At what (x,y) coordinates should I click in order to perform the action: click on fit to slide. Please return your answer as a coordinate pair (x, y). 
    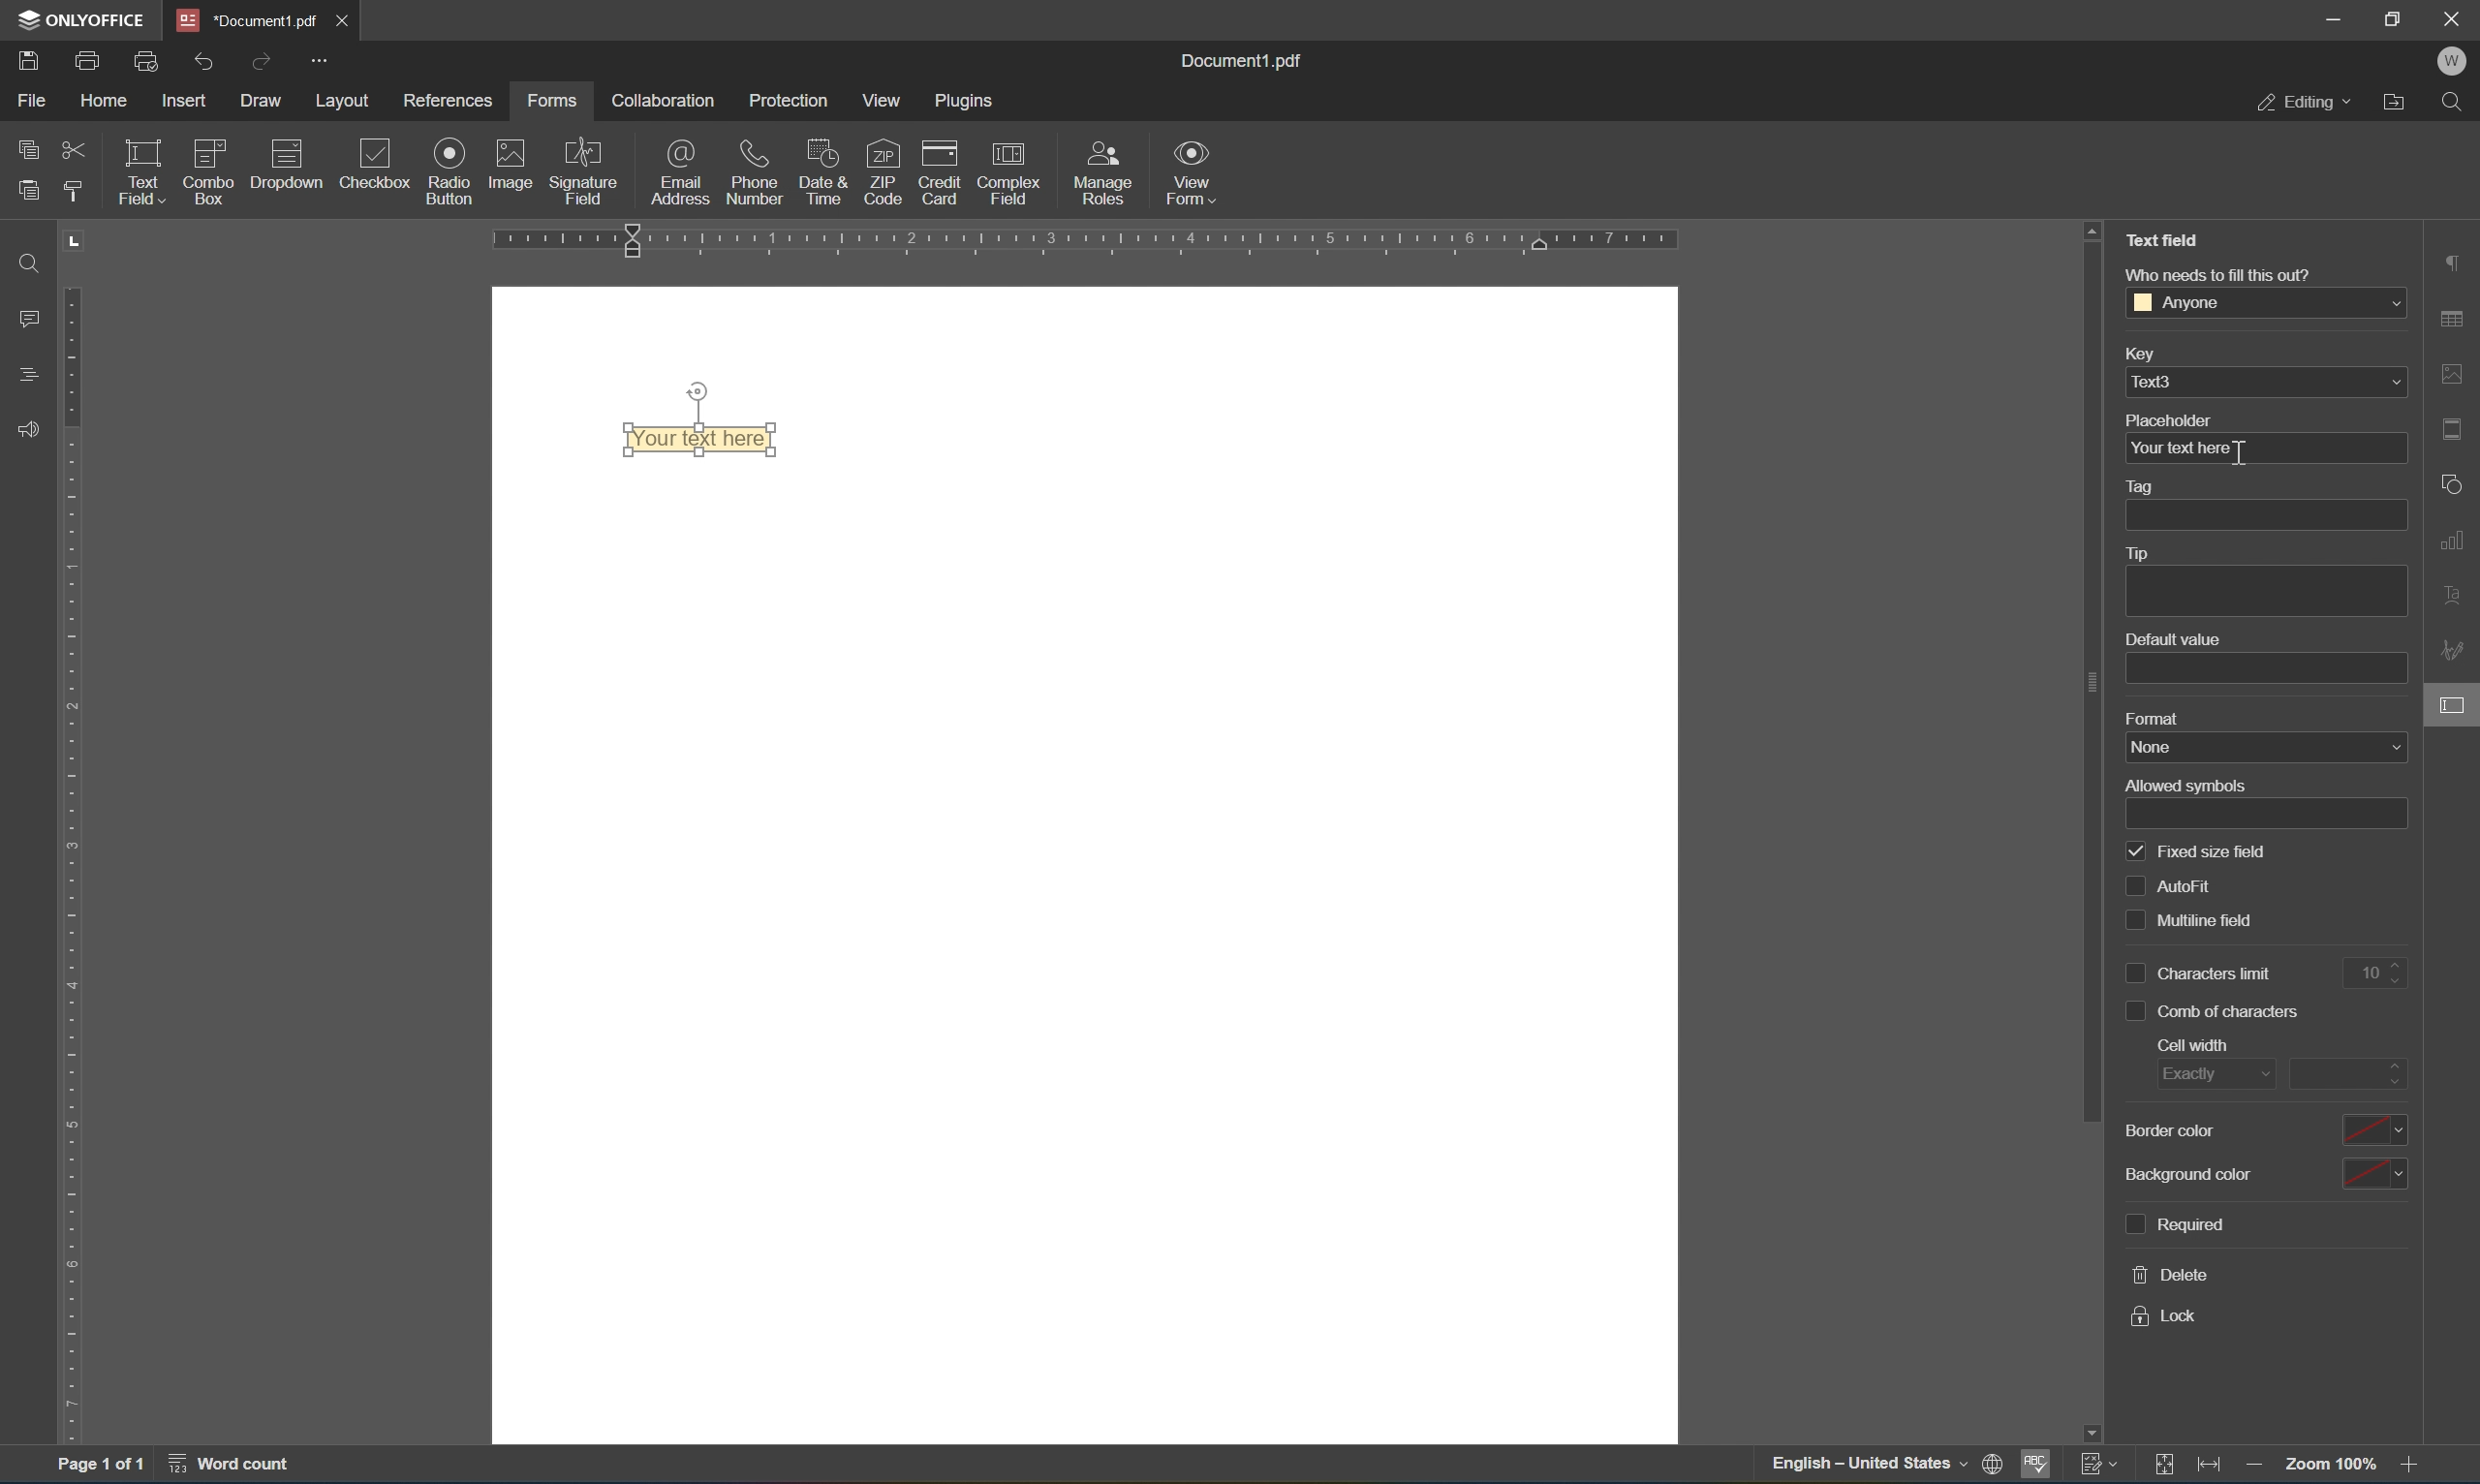
    Looking at the image, I should click on (2166, 1466).